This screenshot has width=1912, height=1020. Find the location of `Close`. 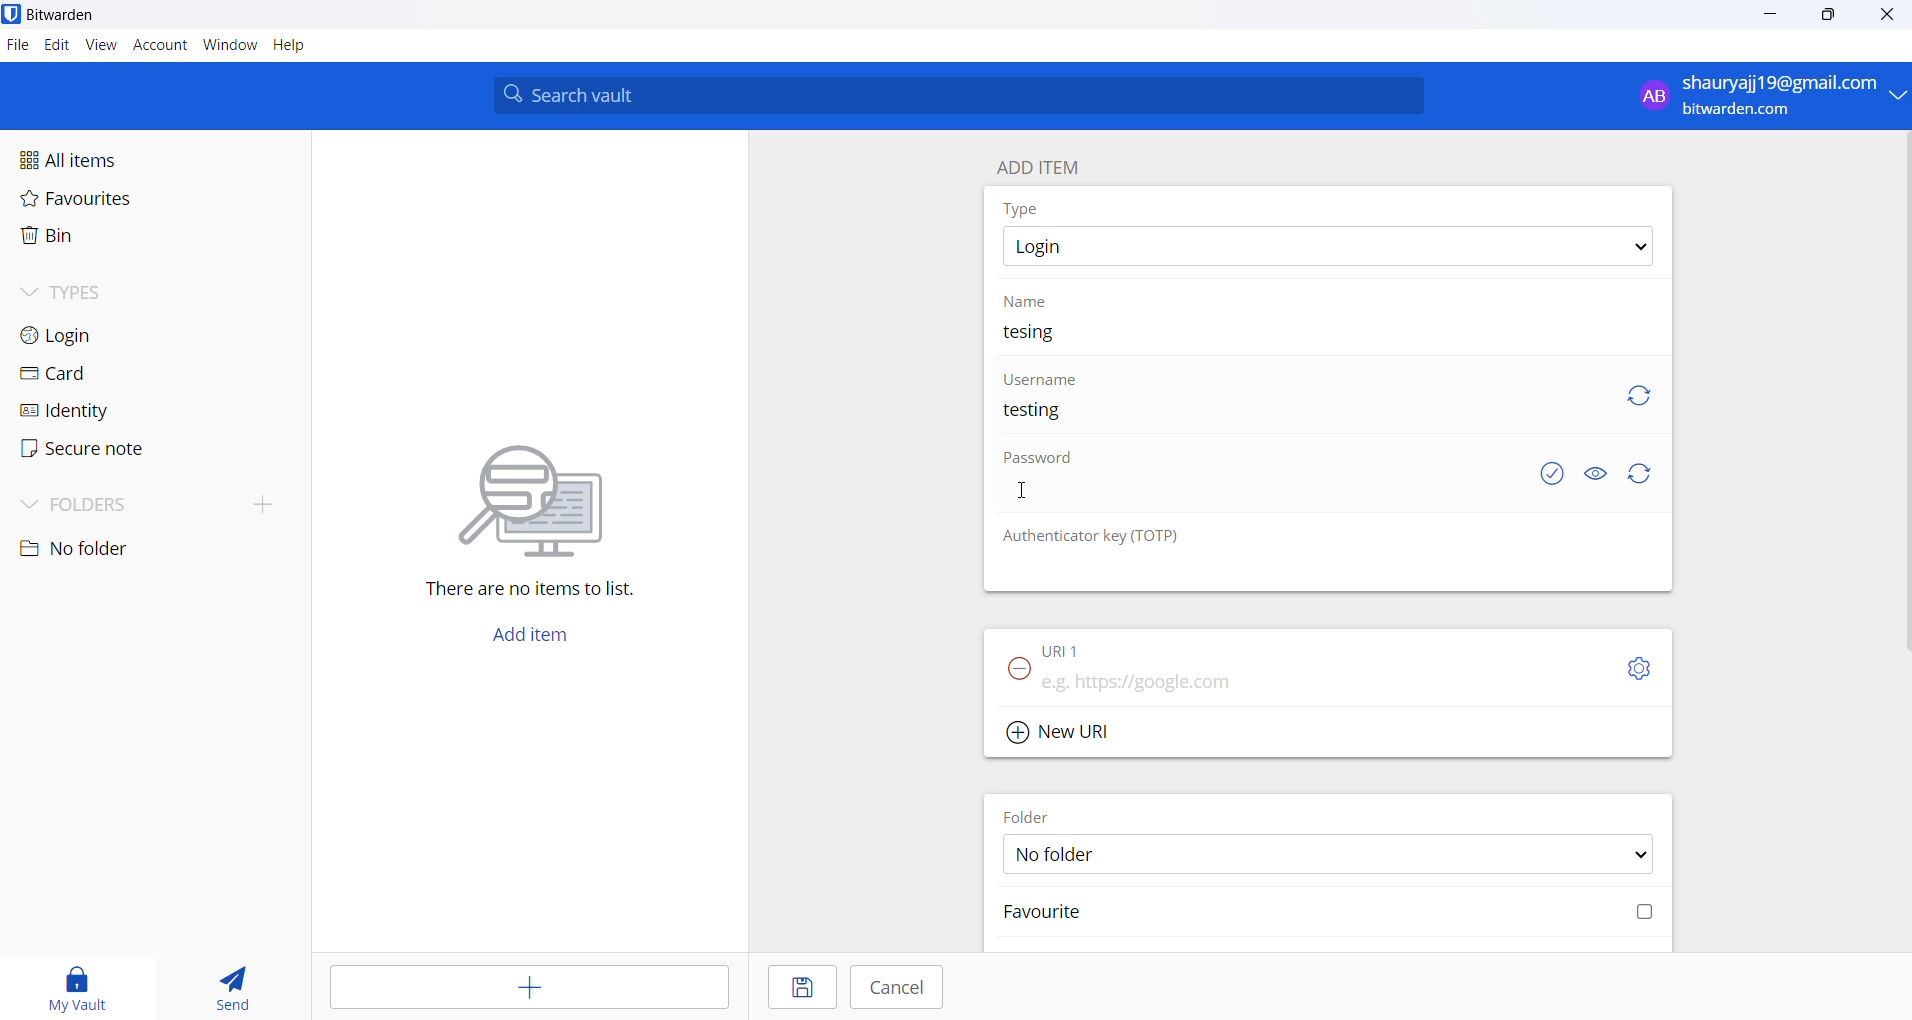

Close is located at coordinates (1889, 18).